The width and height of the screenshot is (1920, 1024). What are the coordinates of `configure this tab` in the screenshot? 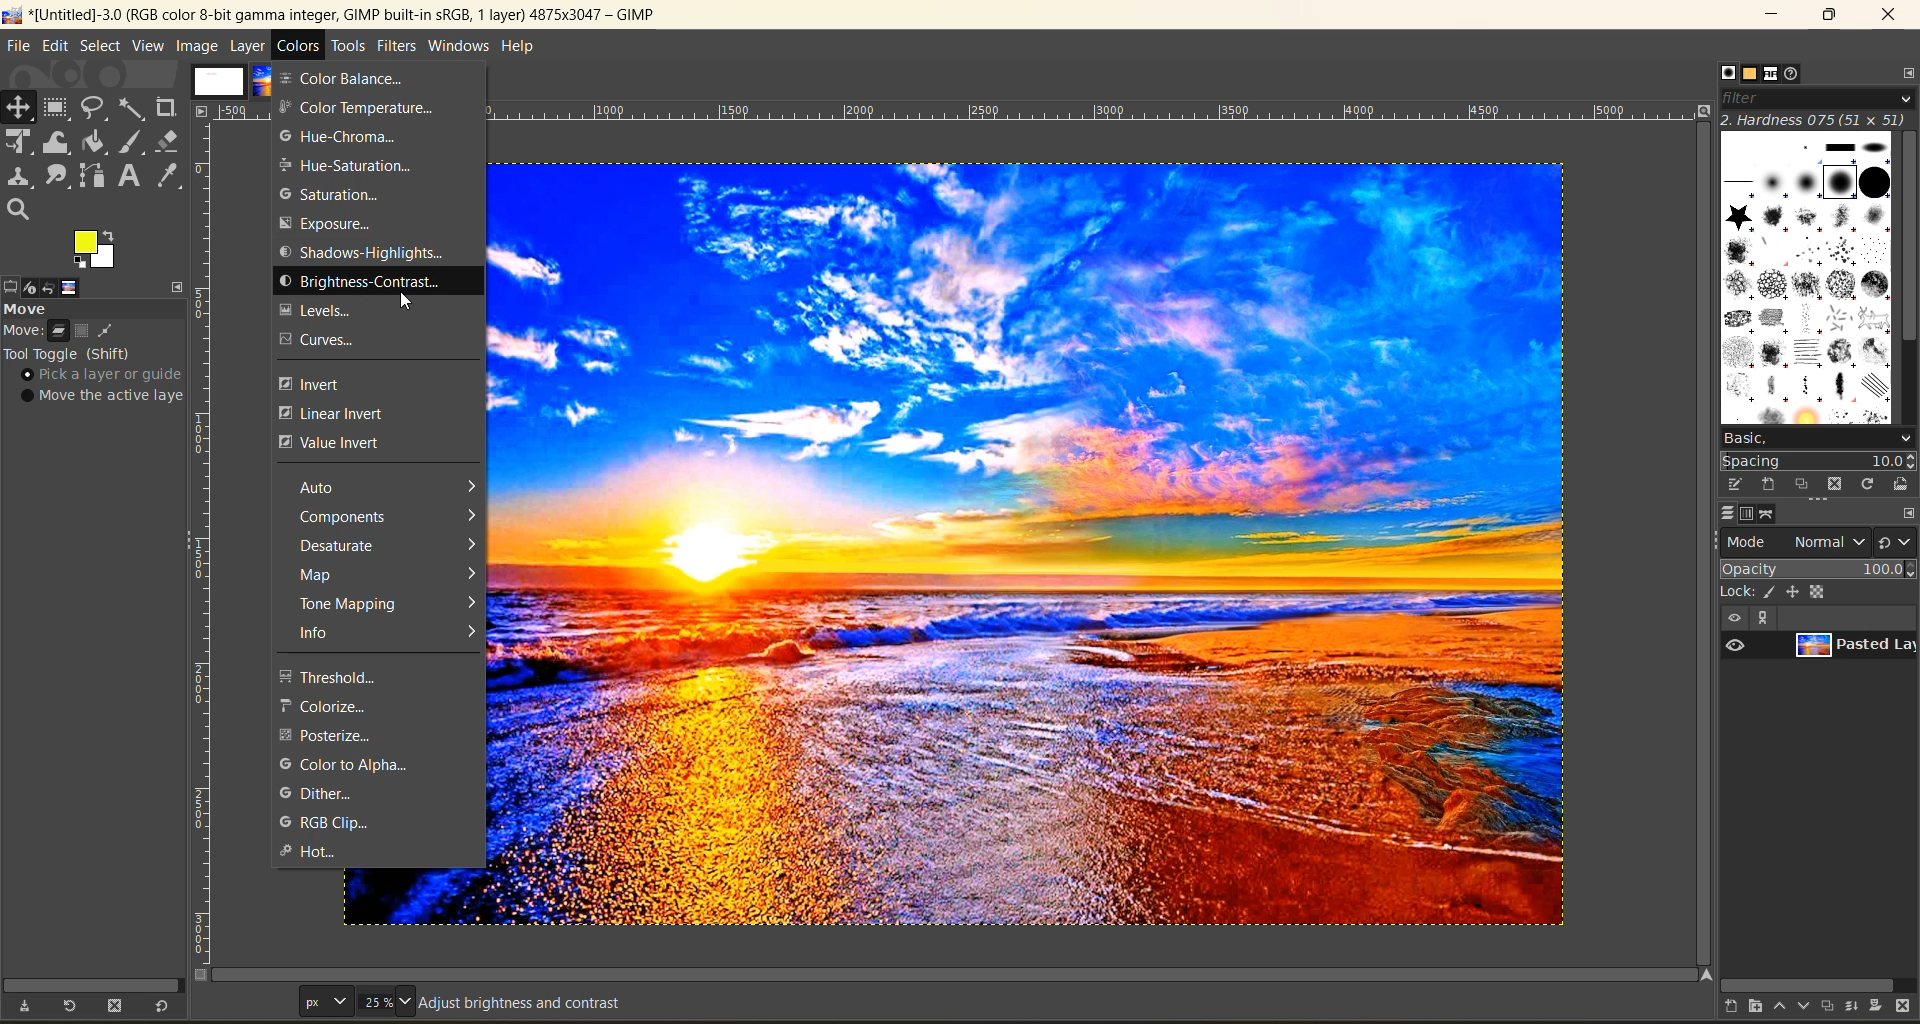 It's located at (1908, 515).